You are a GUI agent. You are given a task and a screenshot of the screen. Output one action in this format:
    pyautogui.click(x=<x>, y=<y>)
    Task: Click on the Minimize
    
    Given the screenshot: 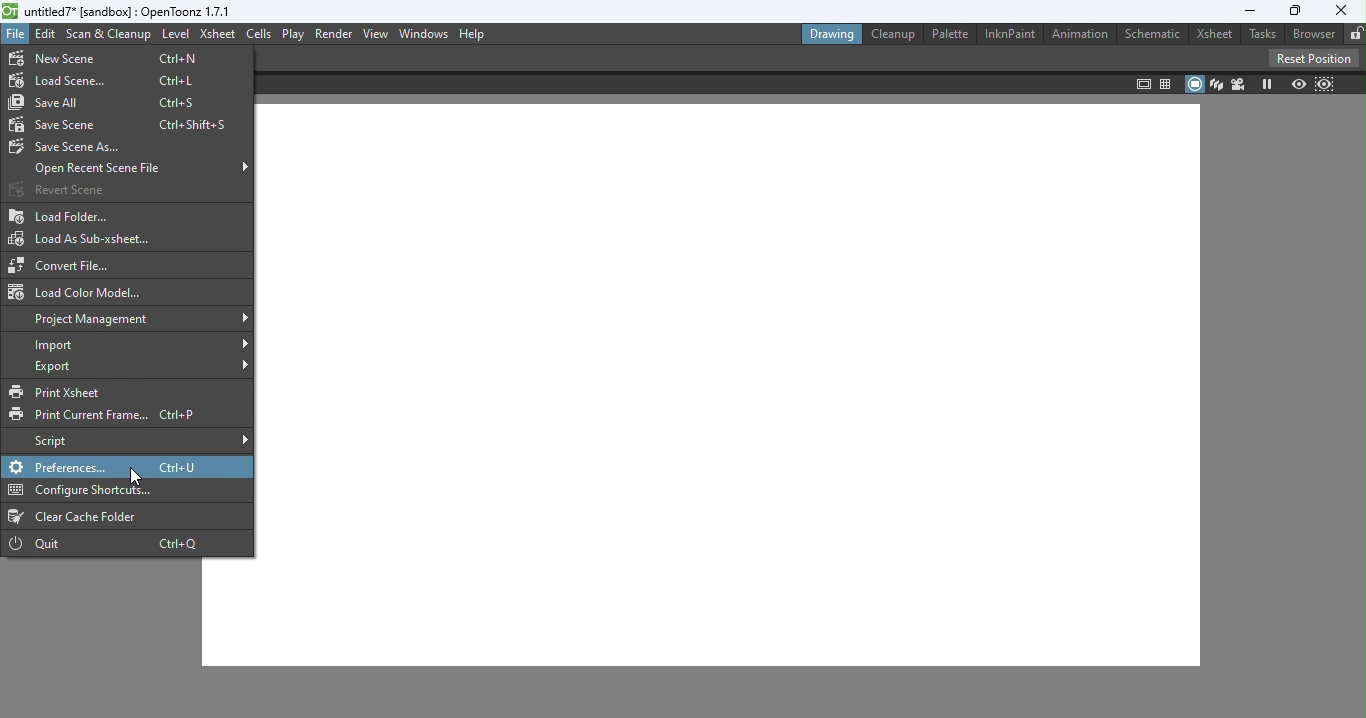 What is the action you would take?
    pyautogui.click(x=1245, y=13)
    